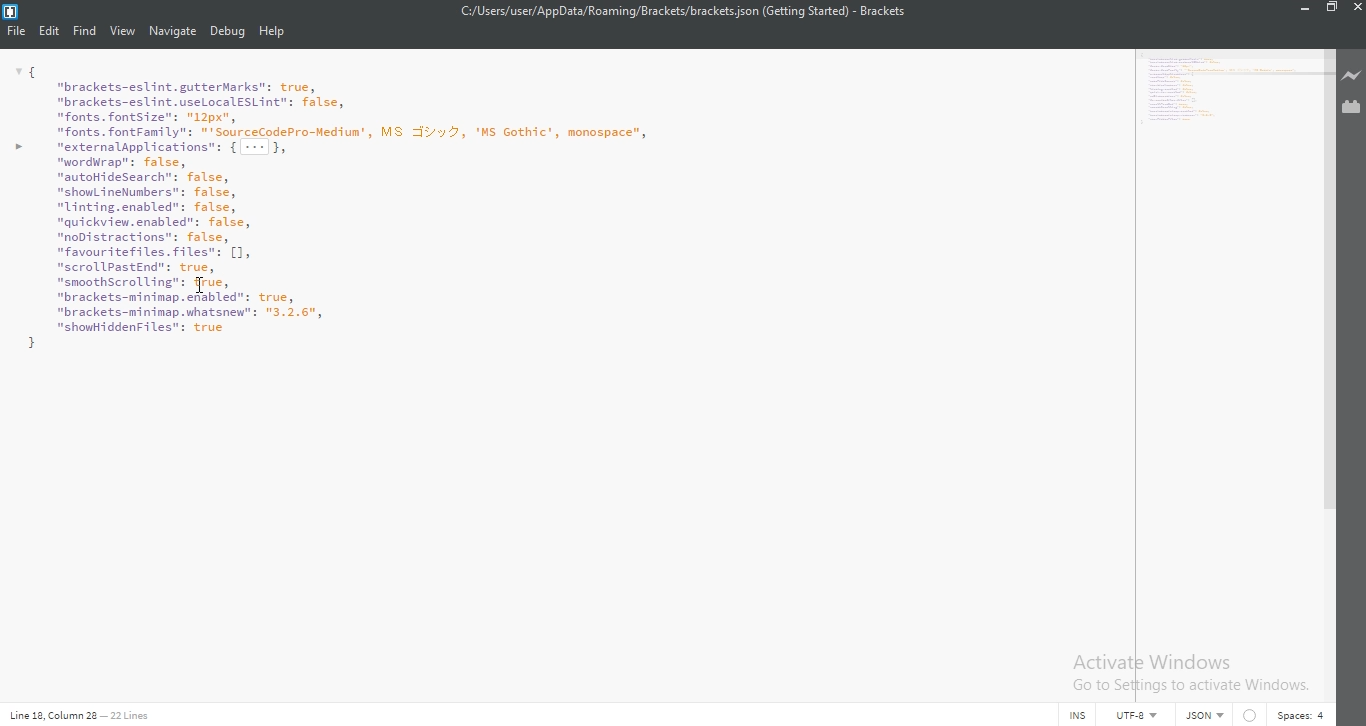  What do you see at coordinates (199, 283) in the screenshot?
I see `Insertion Cursor` at bounding box center [199, 283].